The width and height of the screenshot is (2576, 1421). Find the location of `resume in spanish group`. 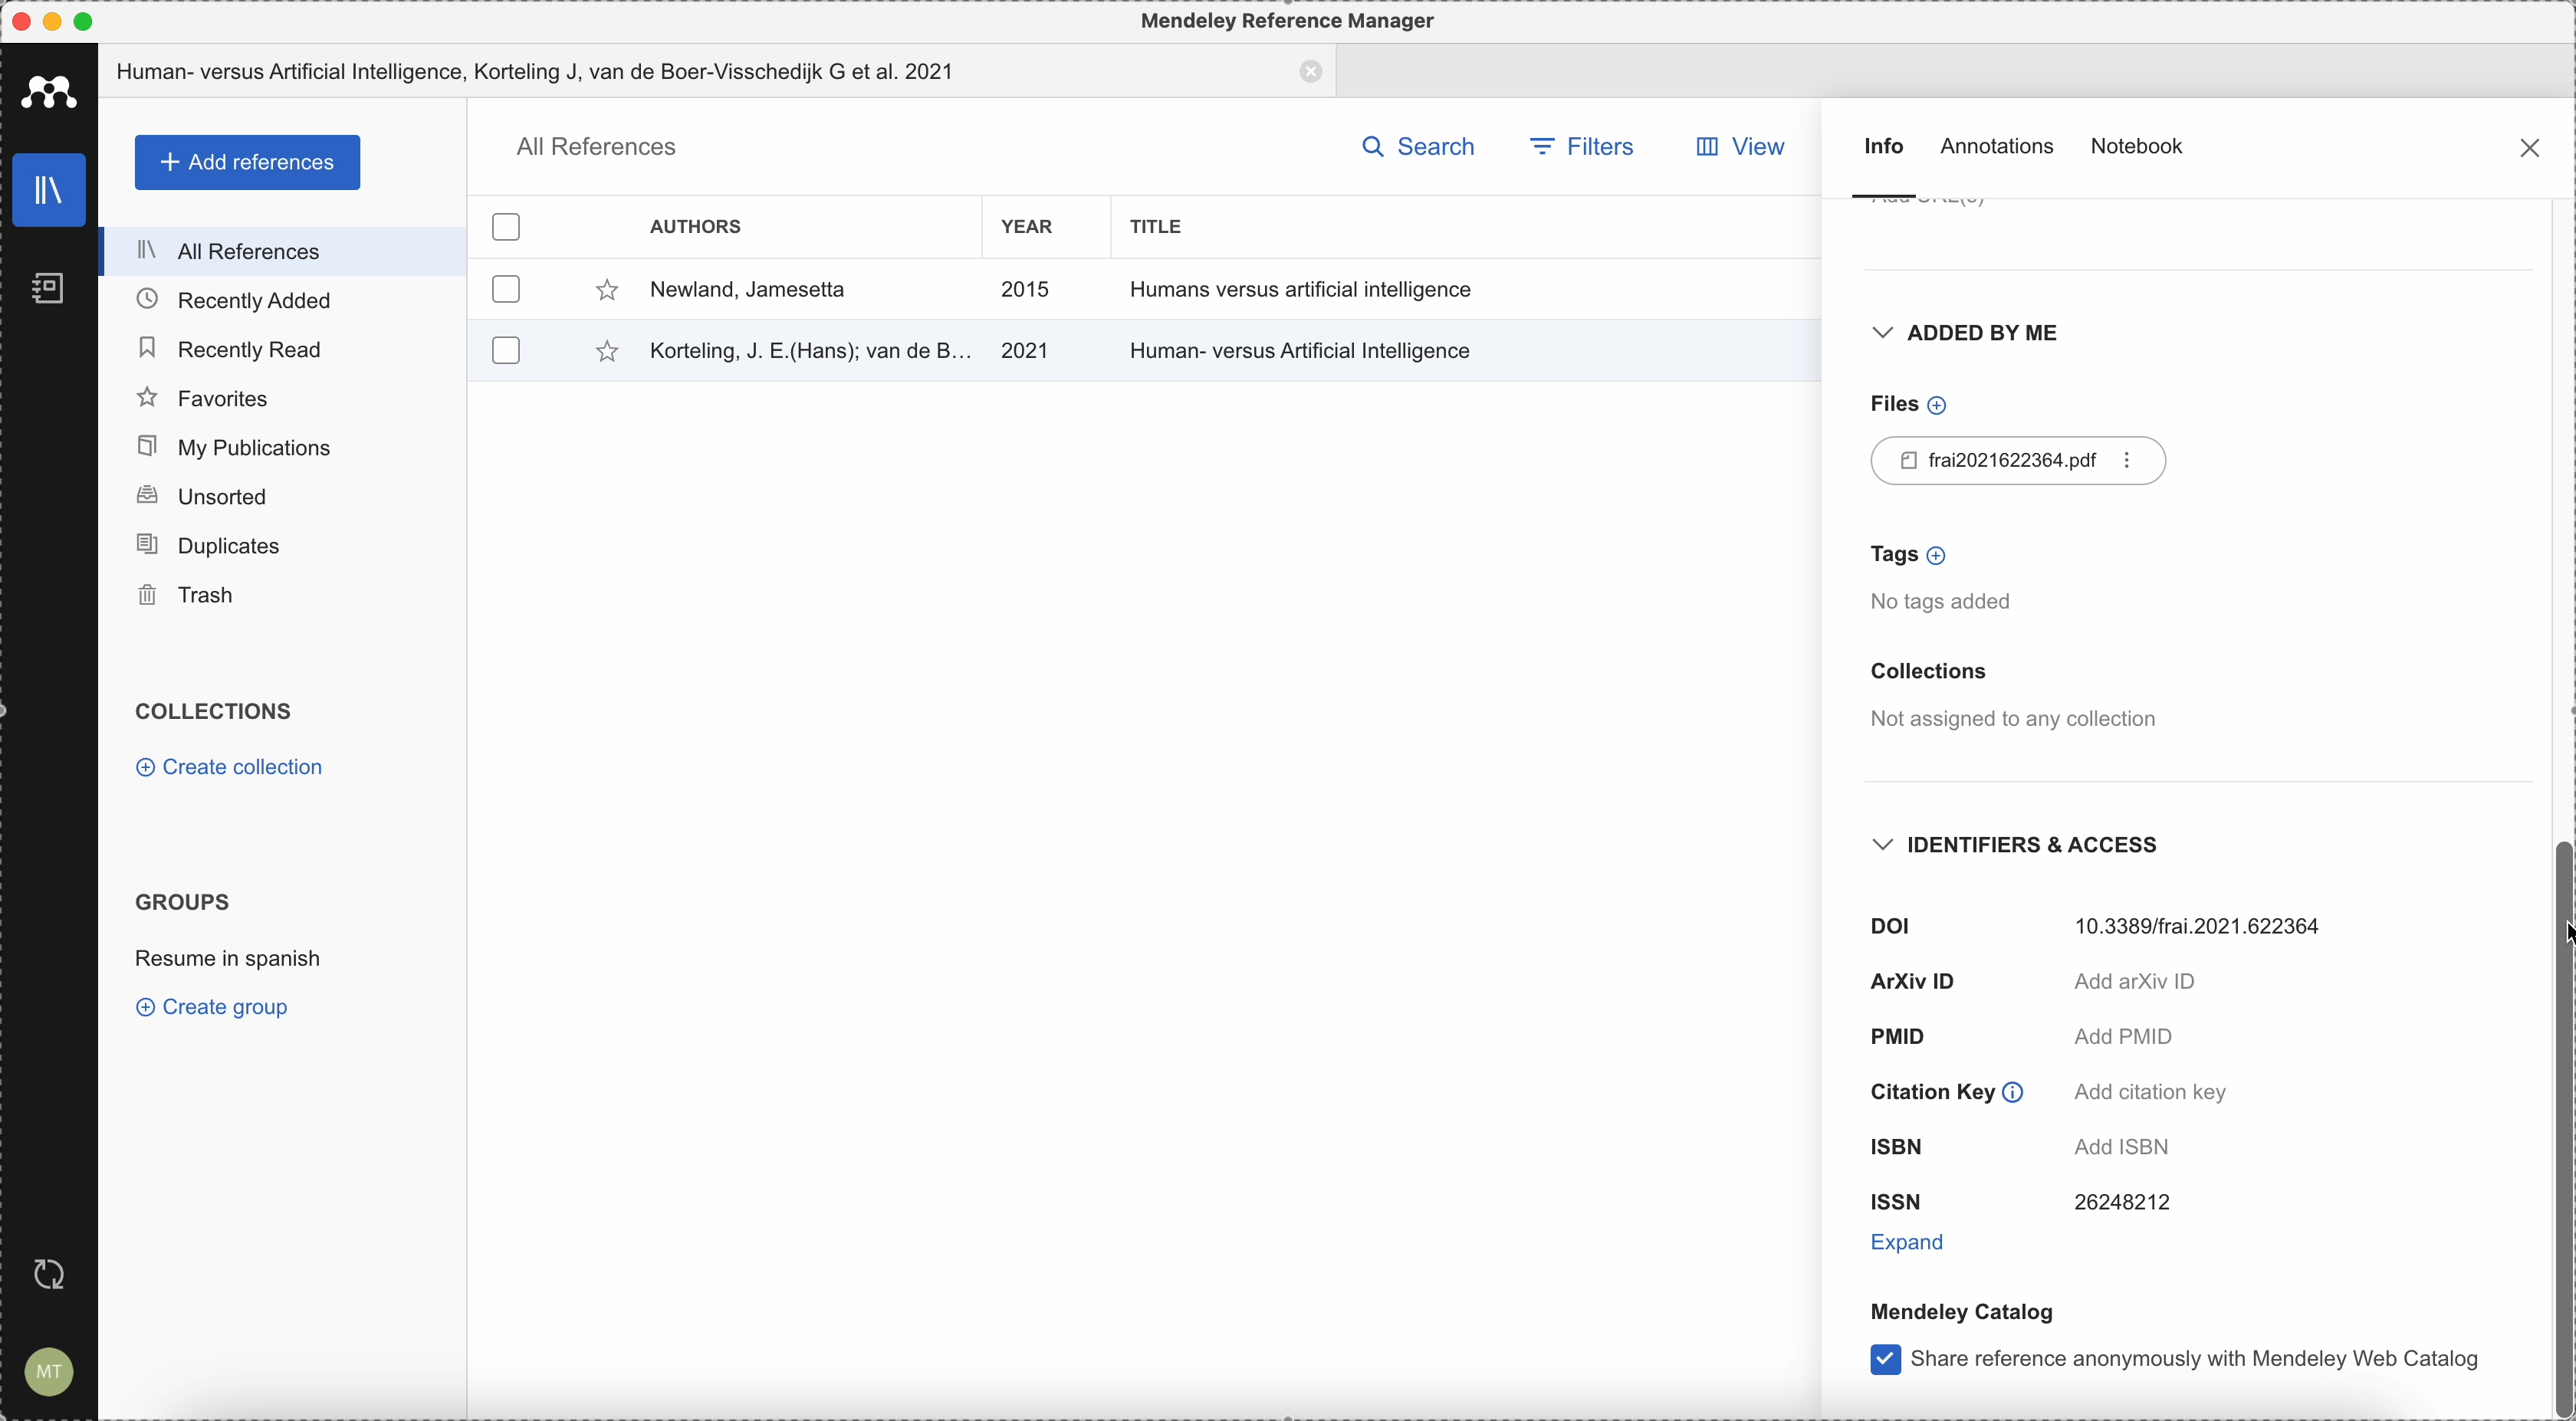

resume in spanish group is located at coordinates (229, 963).